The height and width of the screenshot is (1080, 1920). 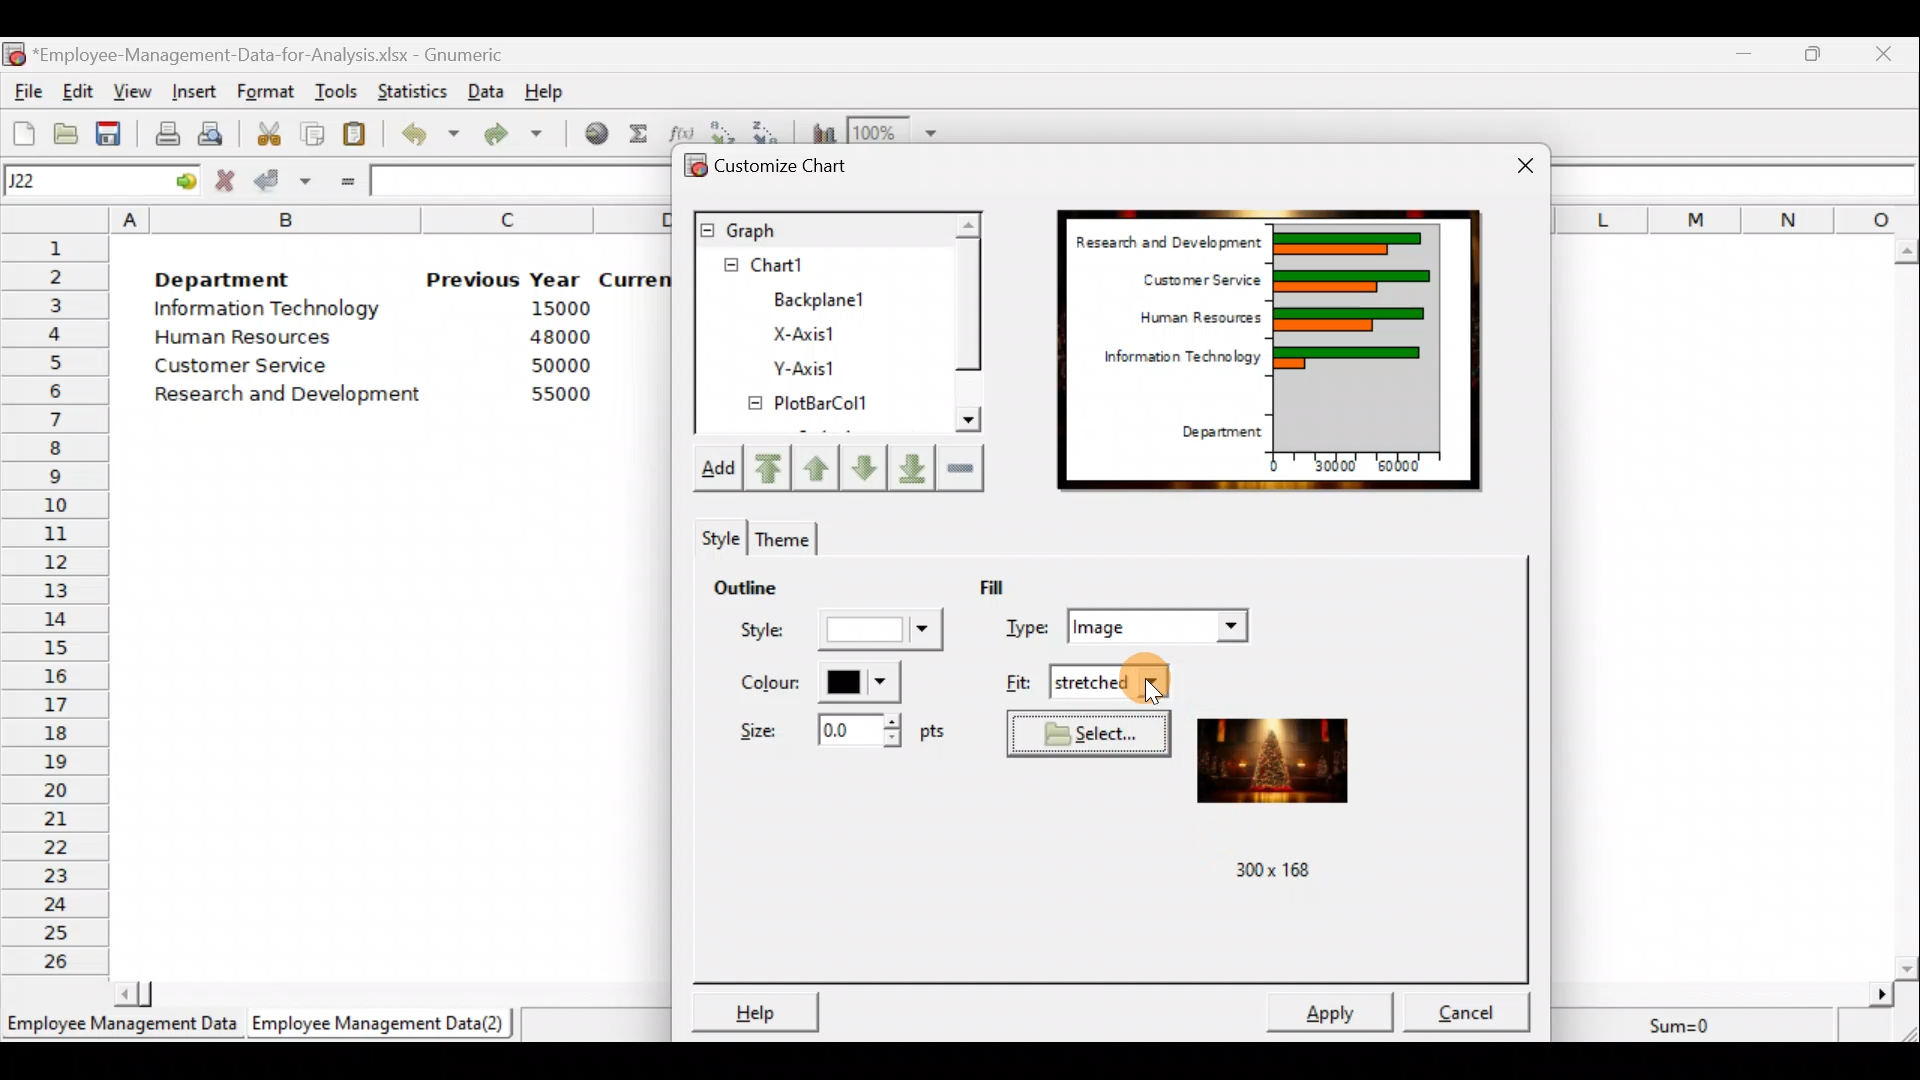 I want to click on Edit a function in the current cell, so click(x=682, y=130).